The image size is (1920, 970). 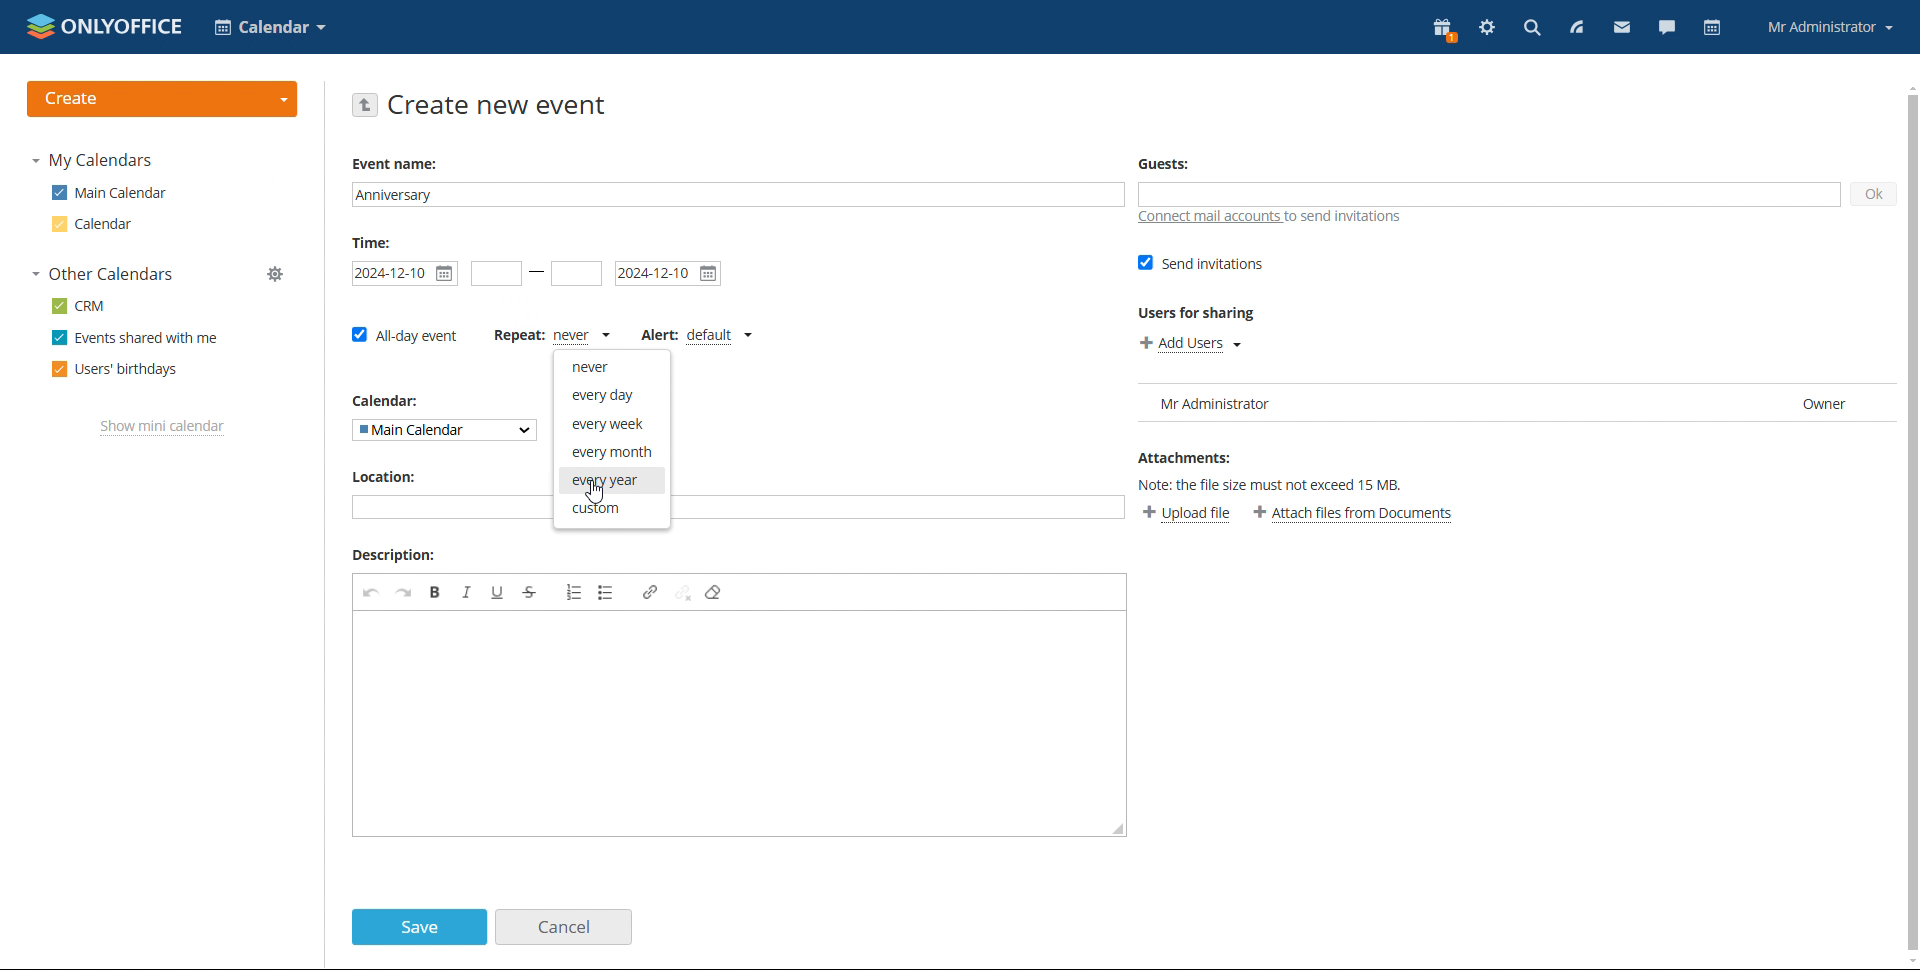 What do you see at coordinates (742, 723) in the screenshot?
I see `` at bounding box center [742, 723].